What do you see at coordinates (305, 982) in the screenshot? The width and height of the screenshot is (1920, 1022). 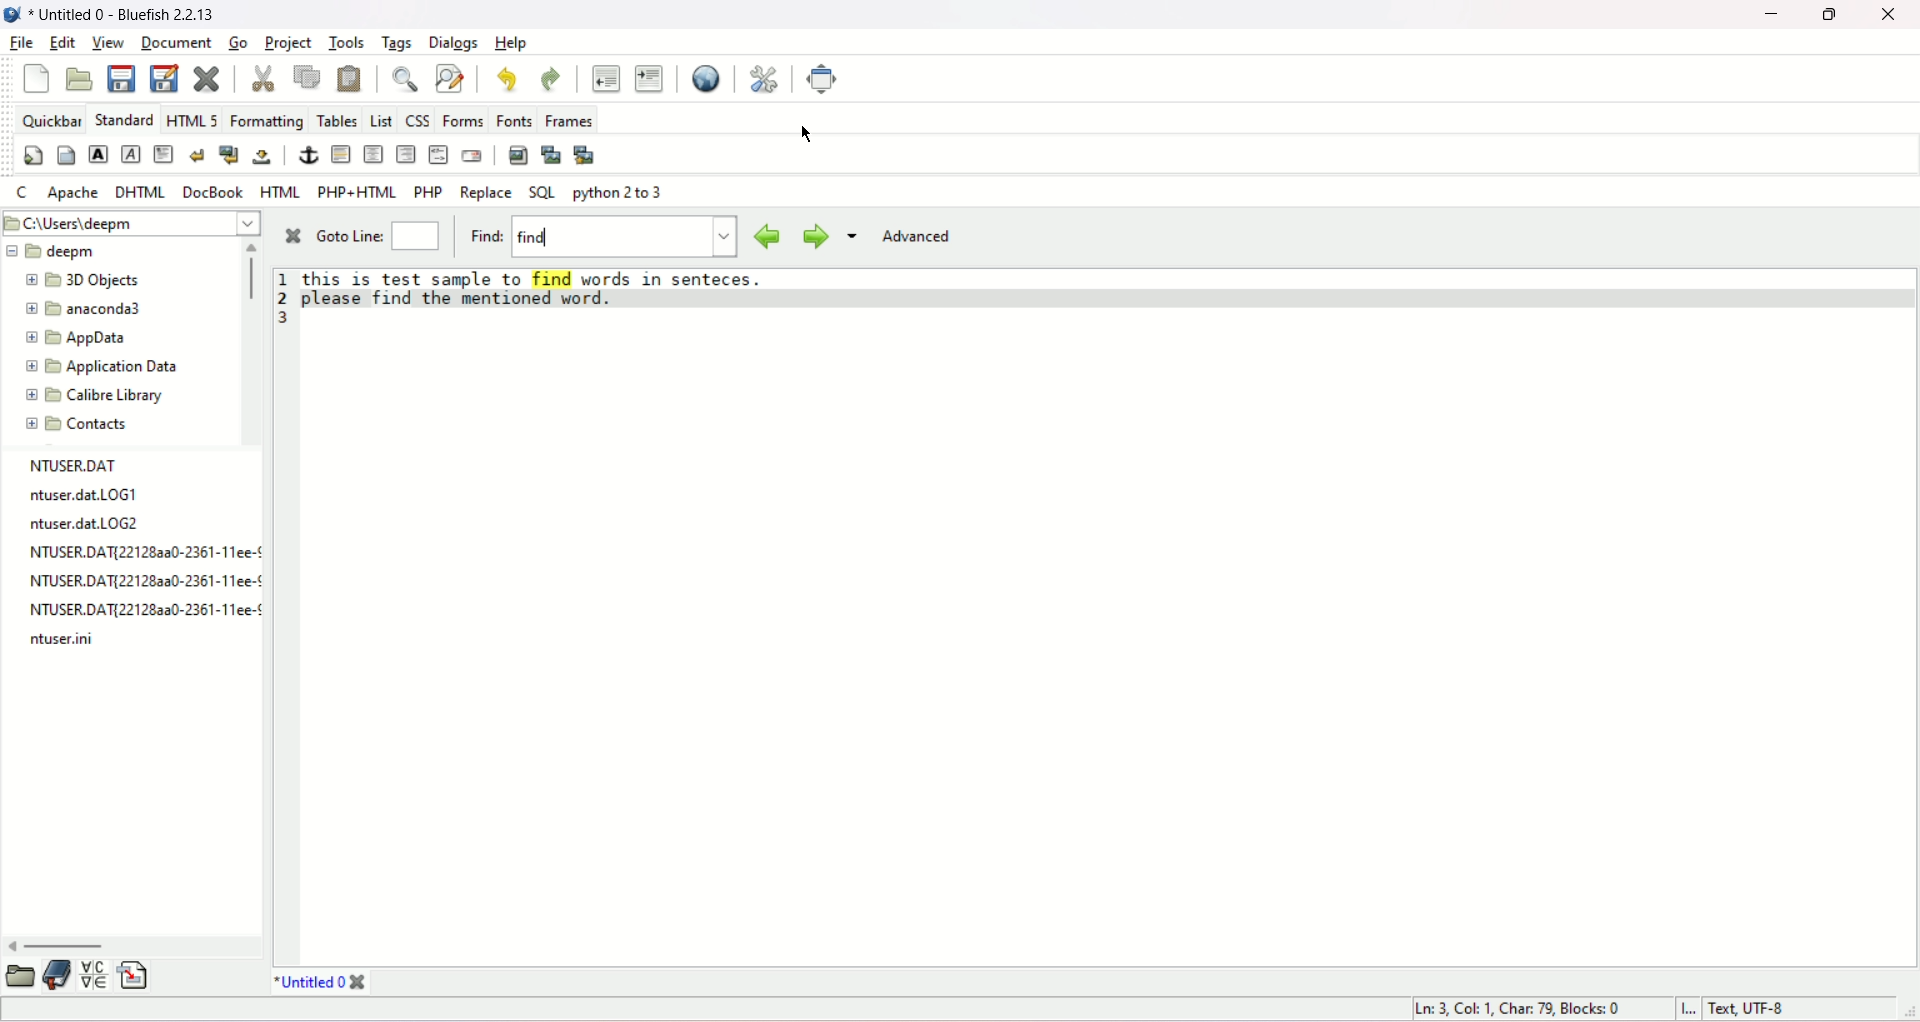 I see `title` at bounding box center [305, 982].